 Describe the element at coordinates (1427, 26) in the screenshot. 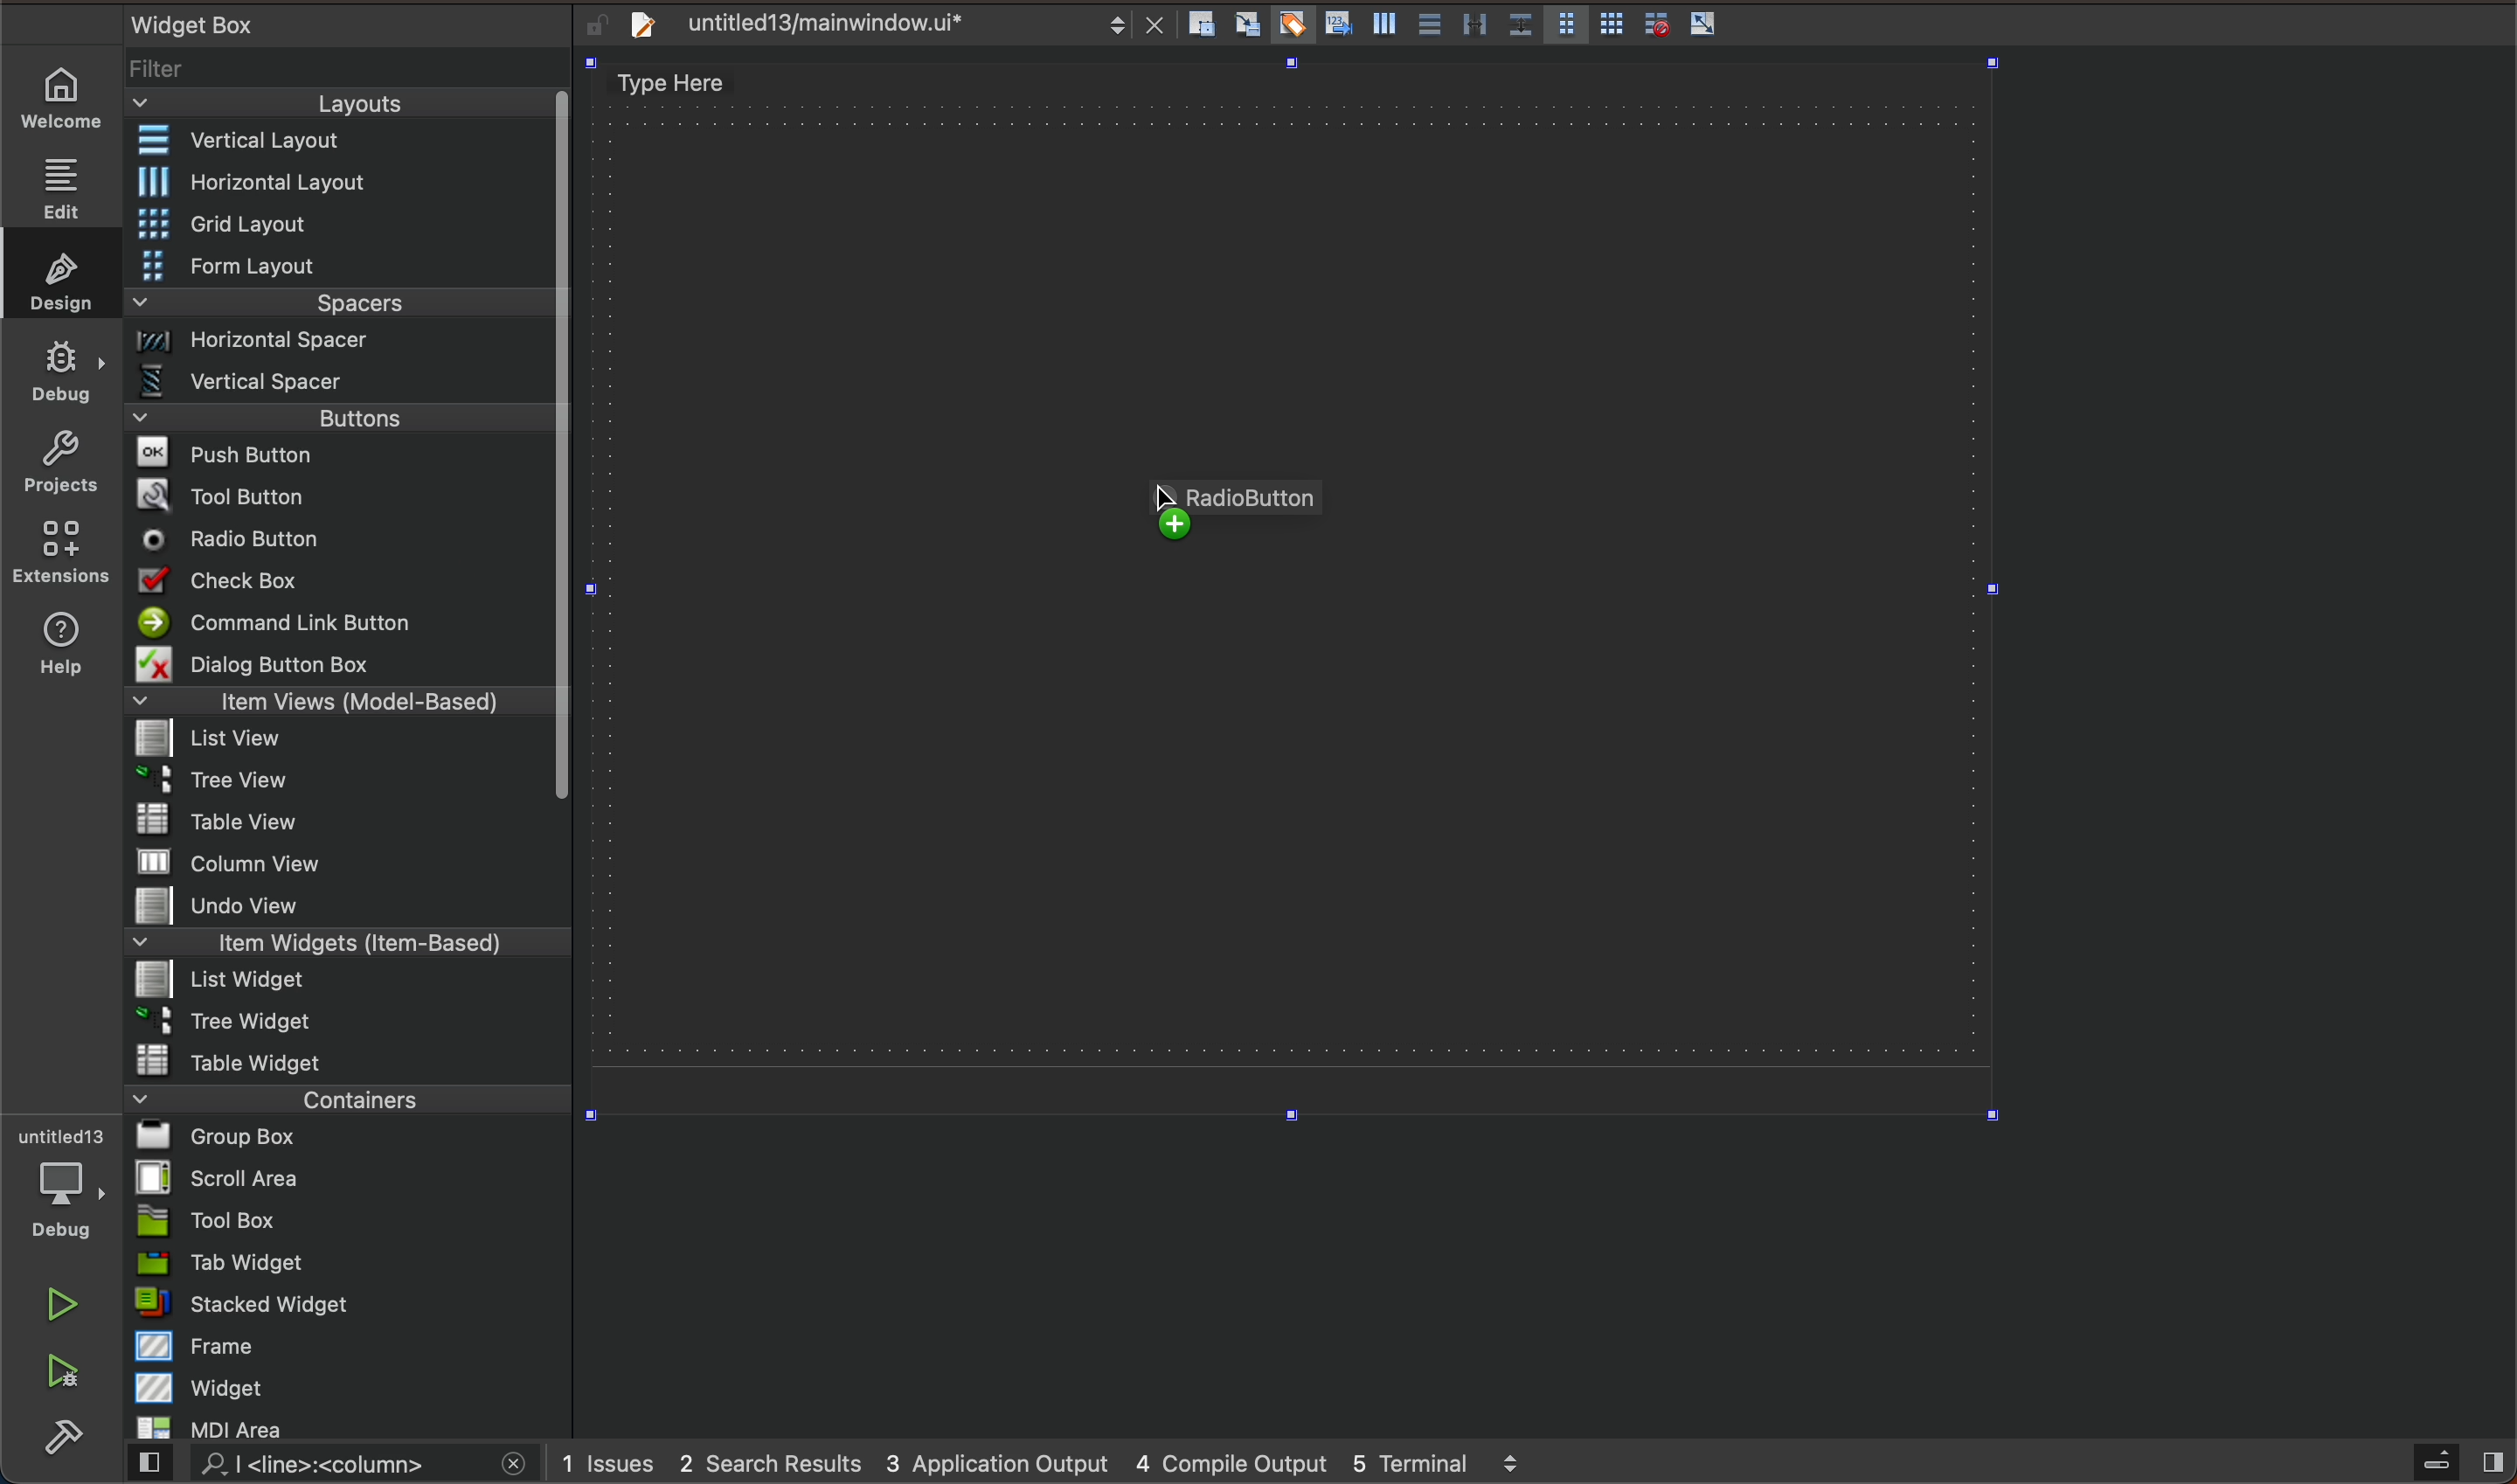

I see `` at that location.